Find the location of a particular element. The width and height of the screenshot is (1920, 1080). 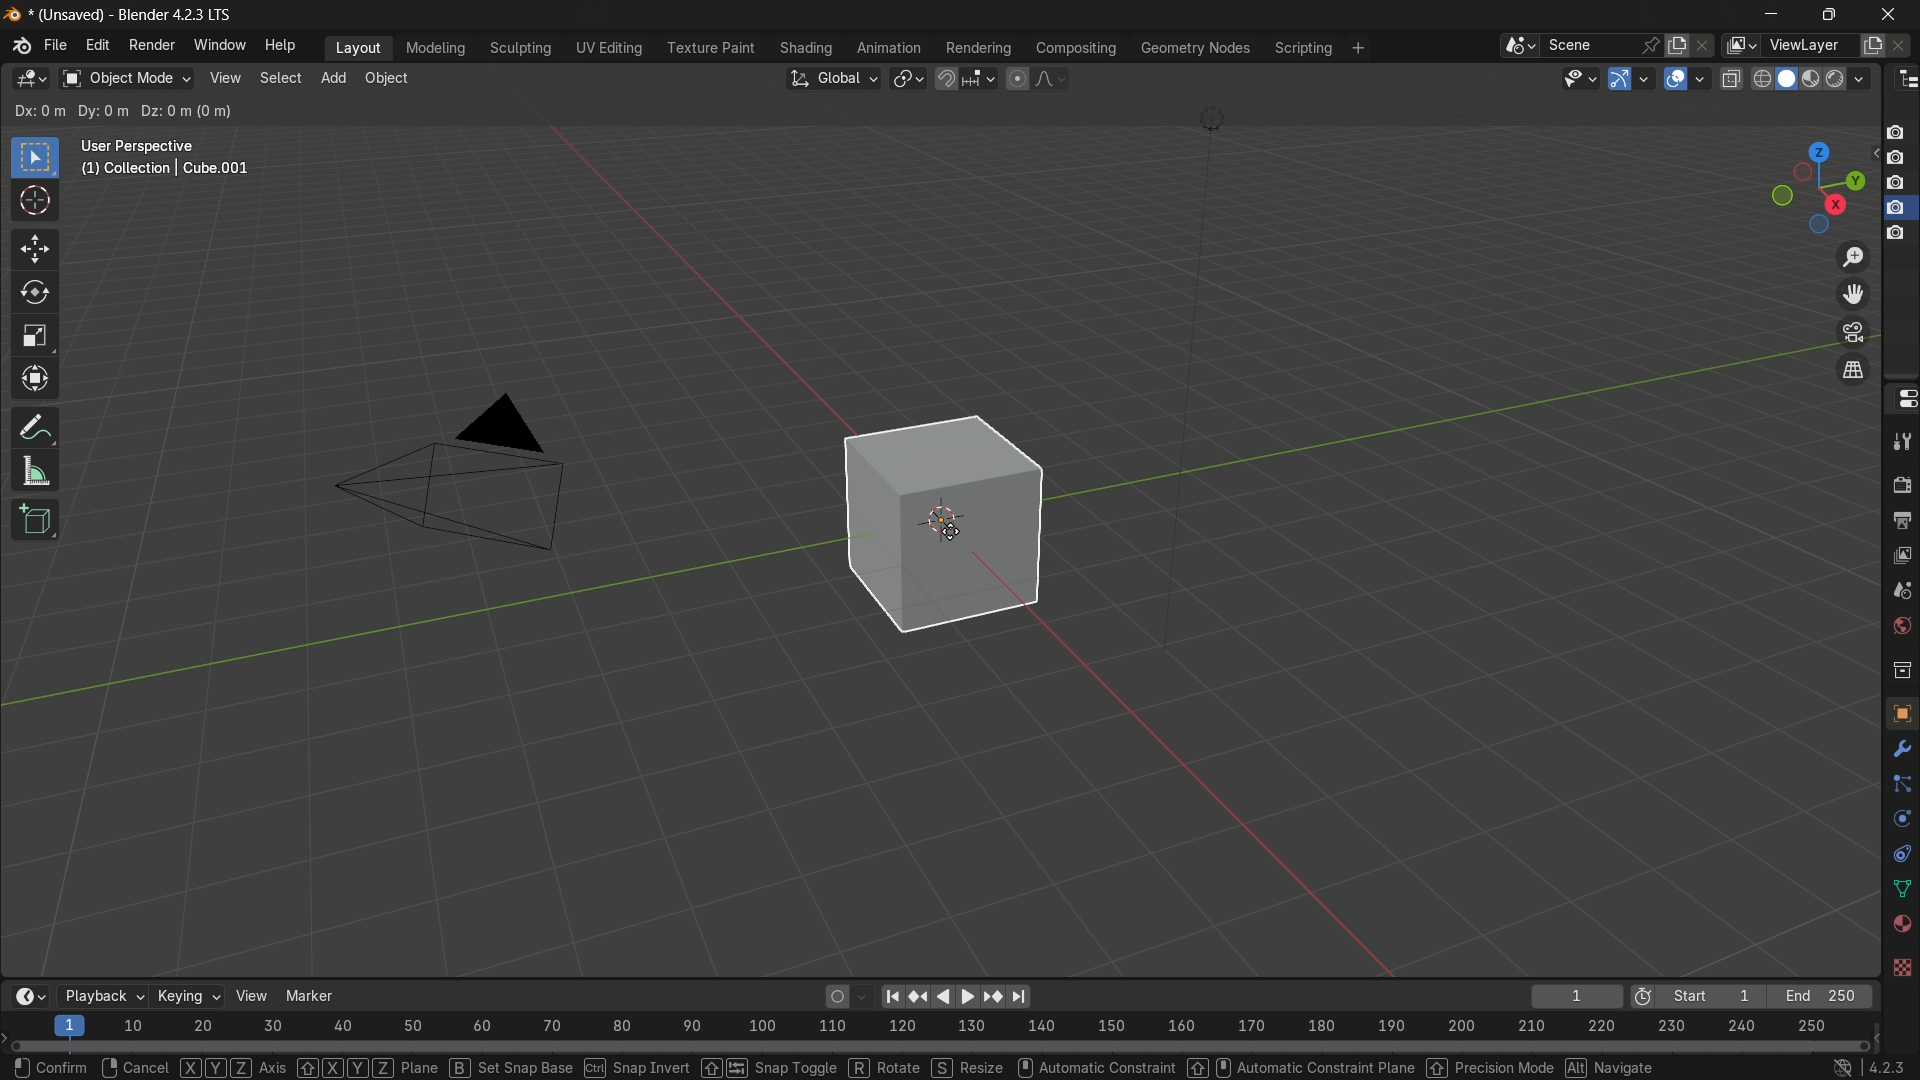

rotate is located at coordinates (29, 292).